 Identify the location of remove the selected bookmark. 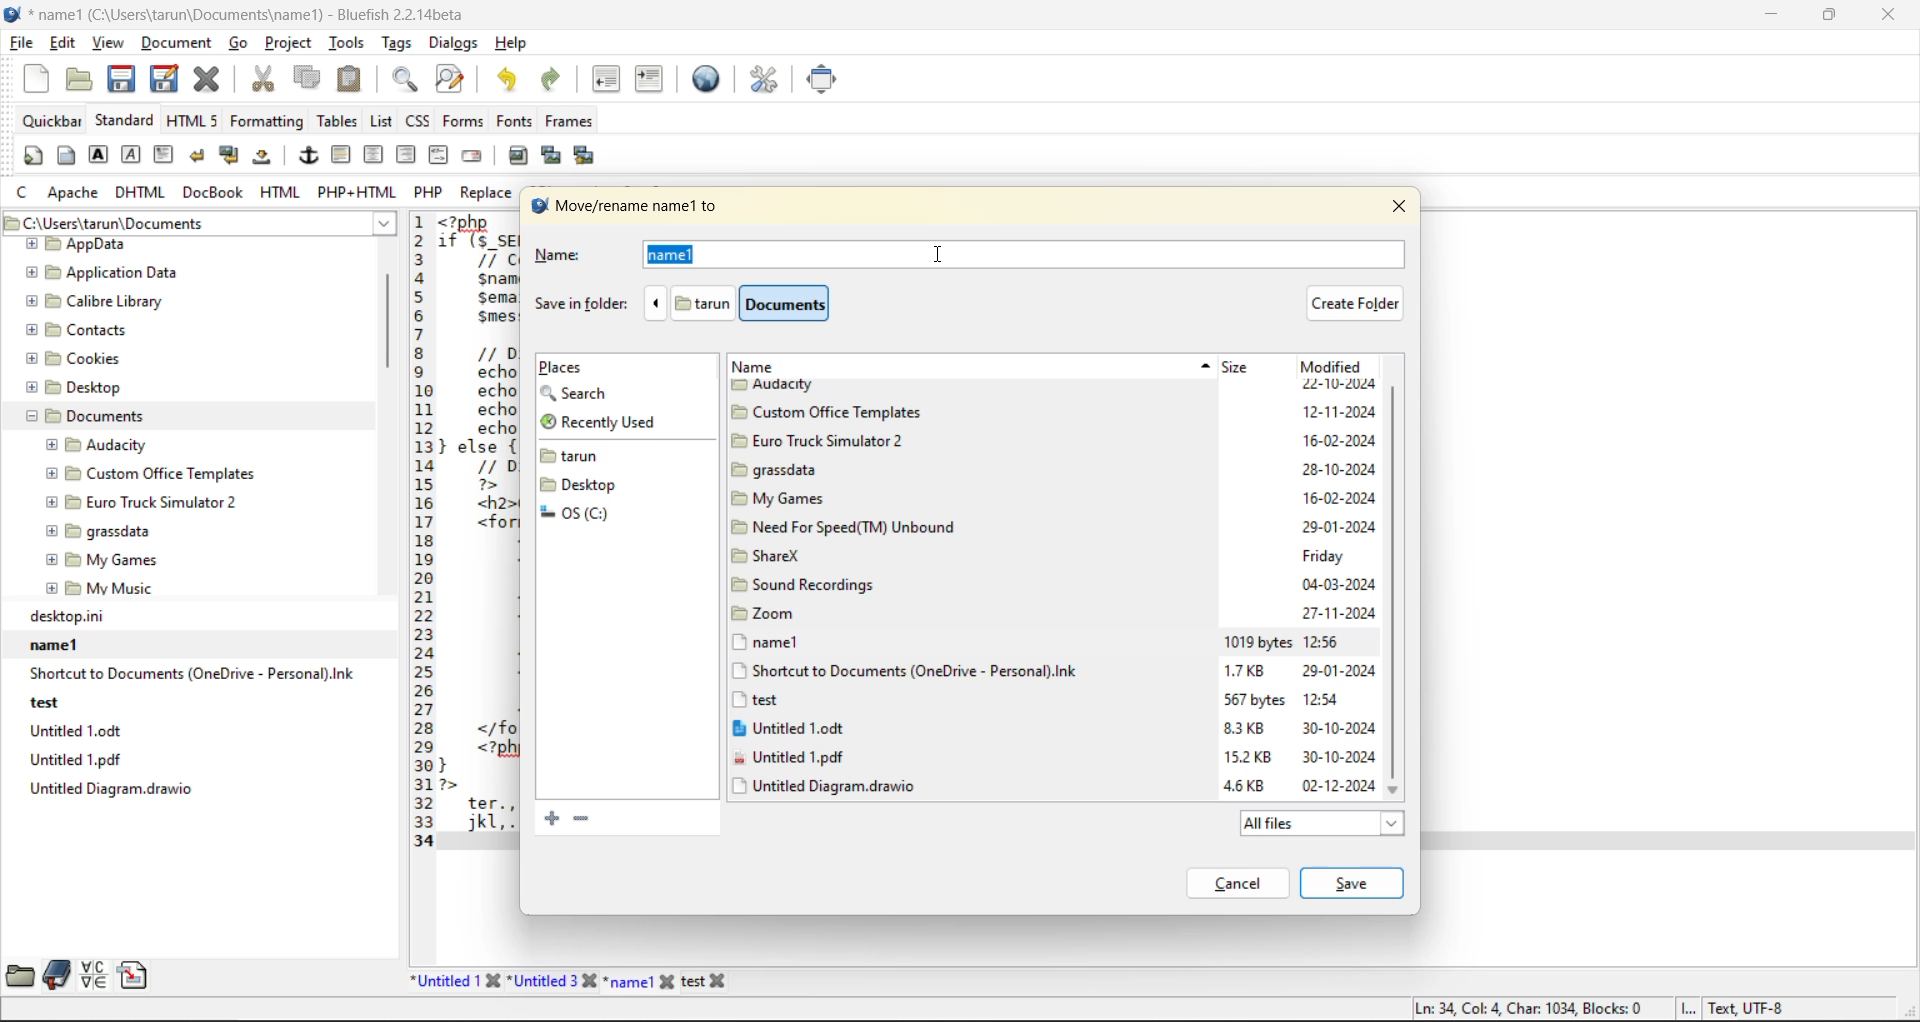
(580, 816).